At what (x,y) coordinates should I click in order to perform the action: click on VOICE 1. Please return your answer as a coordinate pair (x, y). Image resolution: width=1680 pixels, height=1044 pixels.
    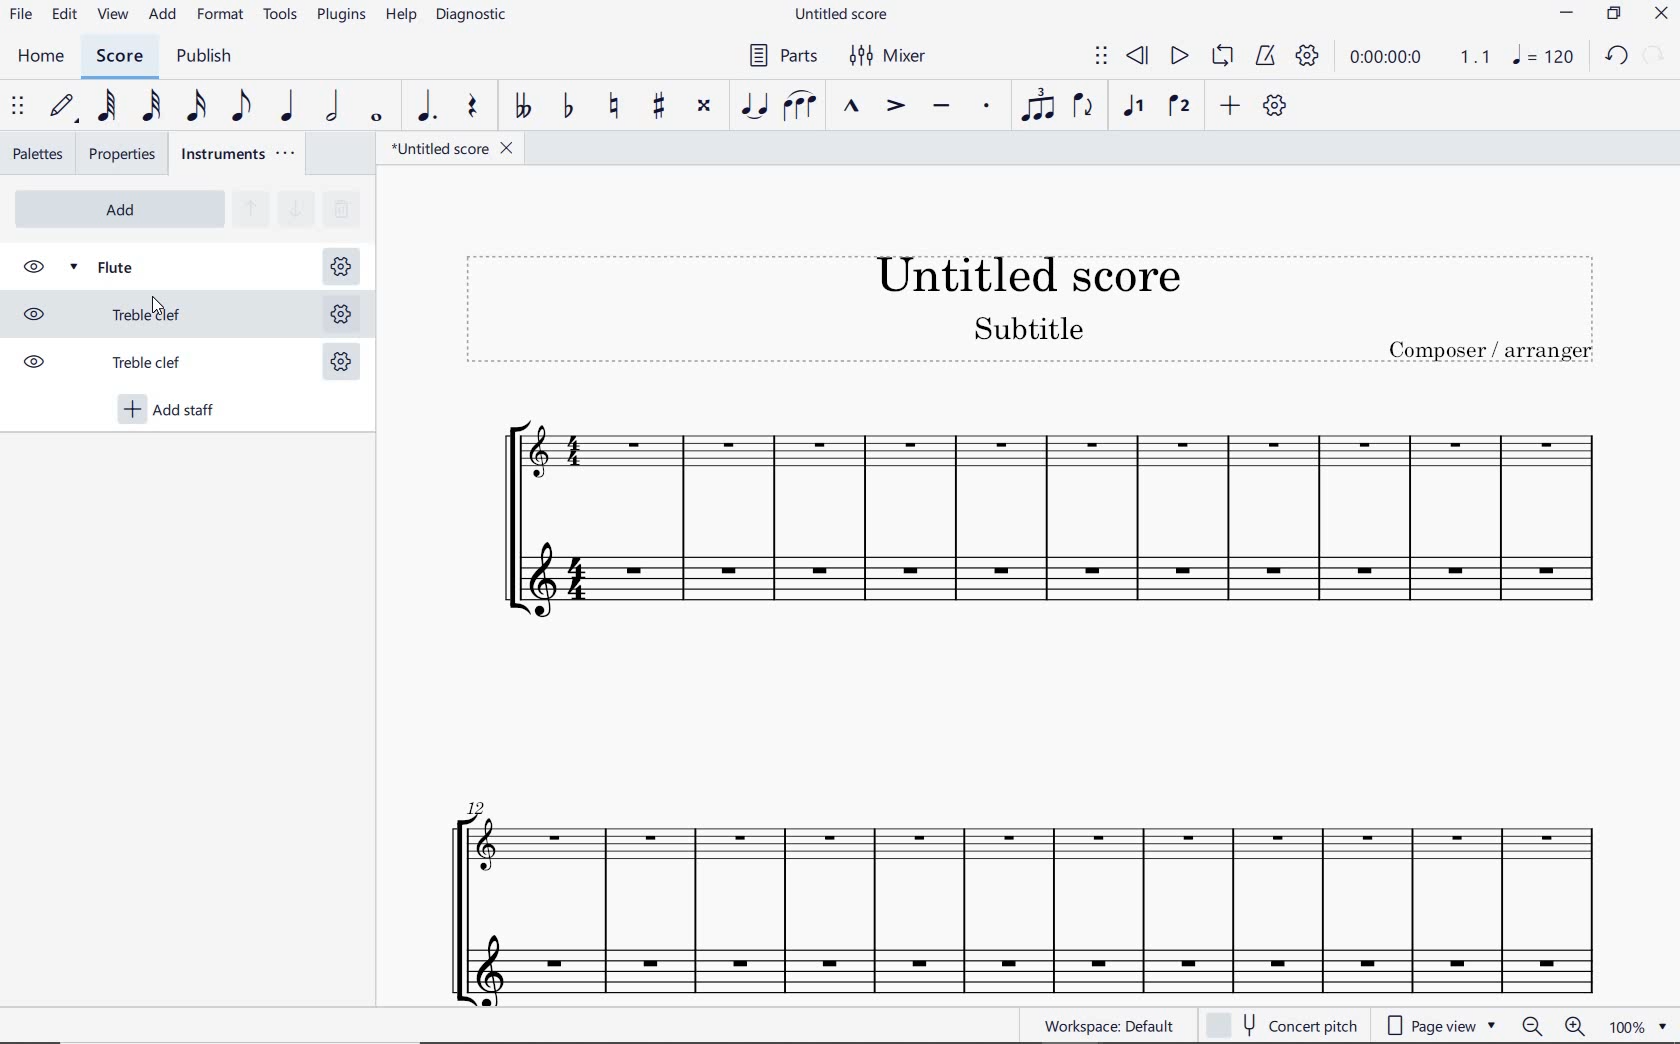
    Looking at the image, I should click on (1132, 108).